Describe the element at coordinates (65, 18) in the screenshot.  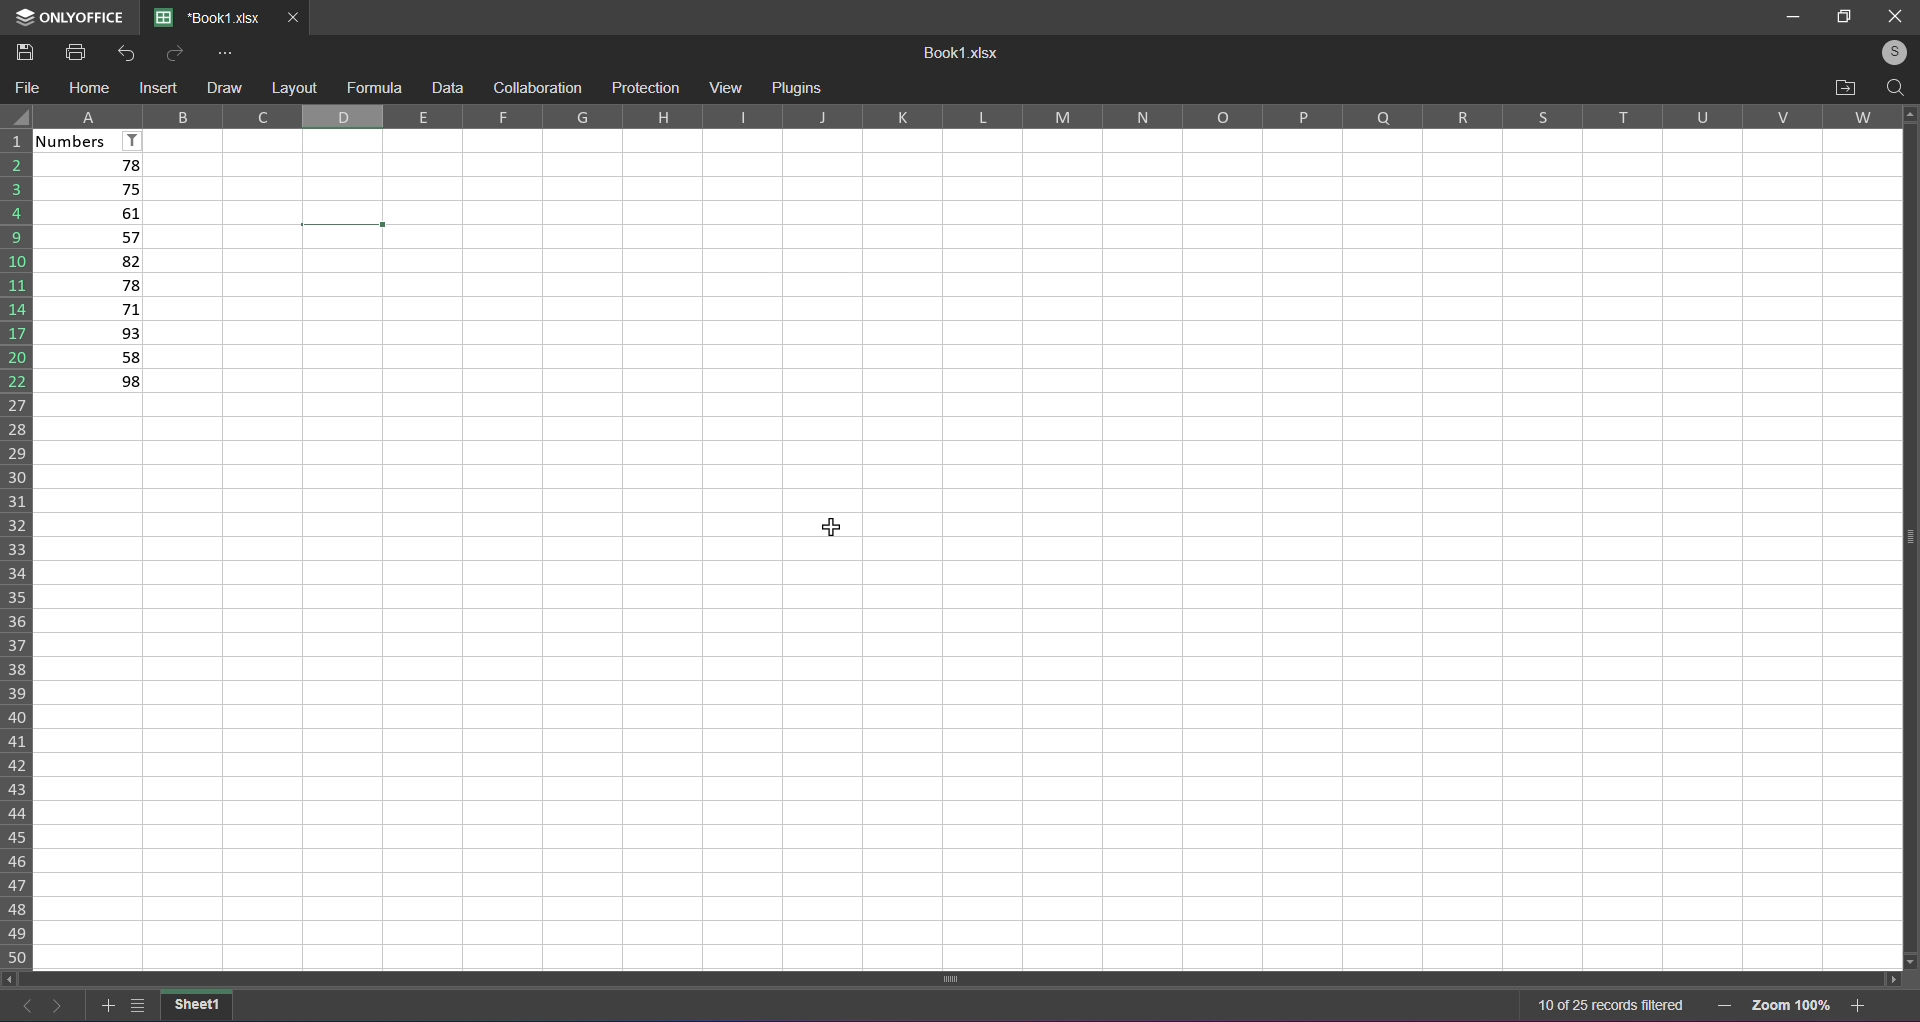
I see `ONLYOFFICE` at that location.